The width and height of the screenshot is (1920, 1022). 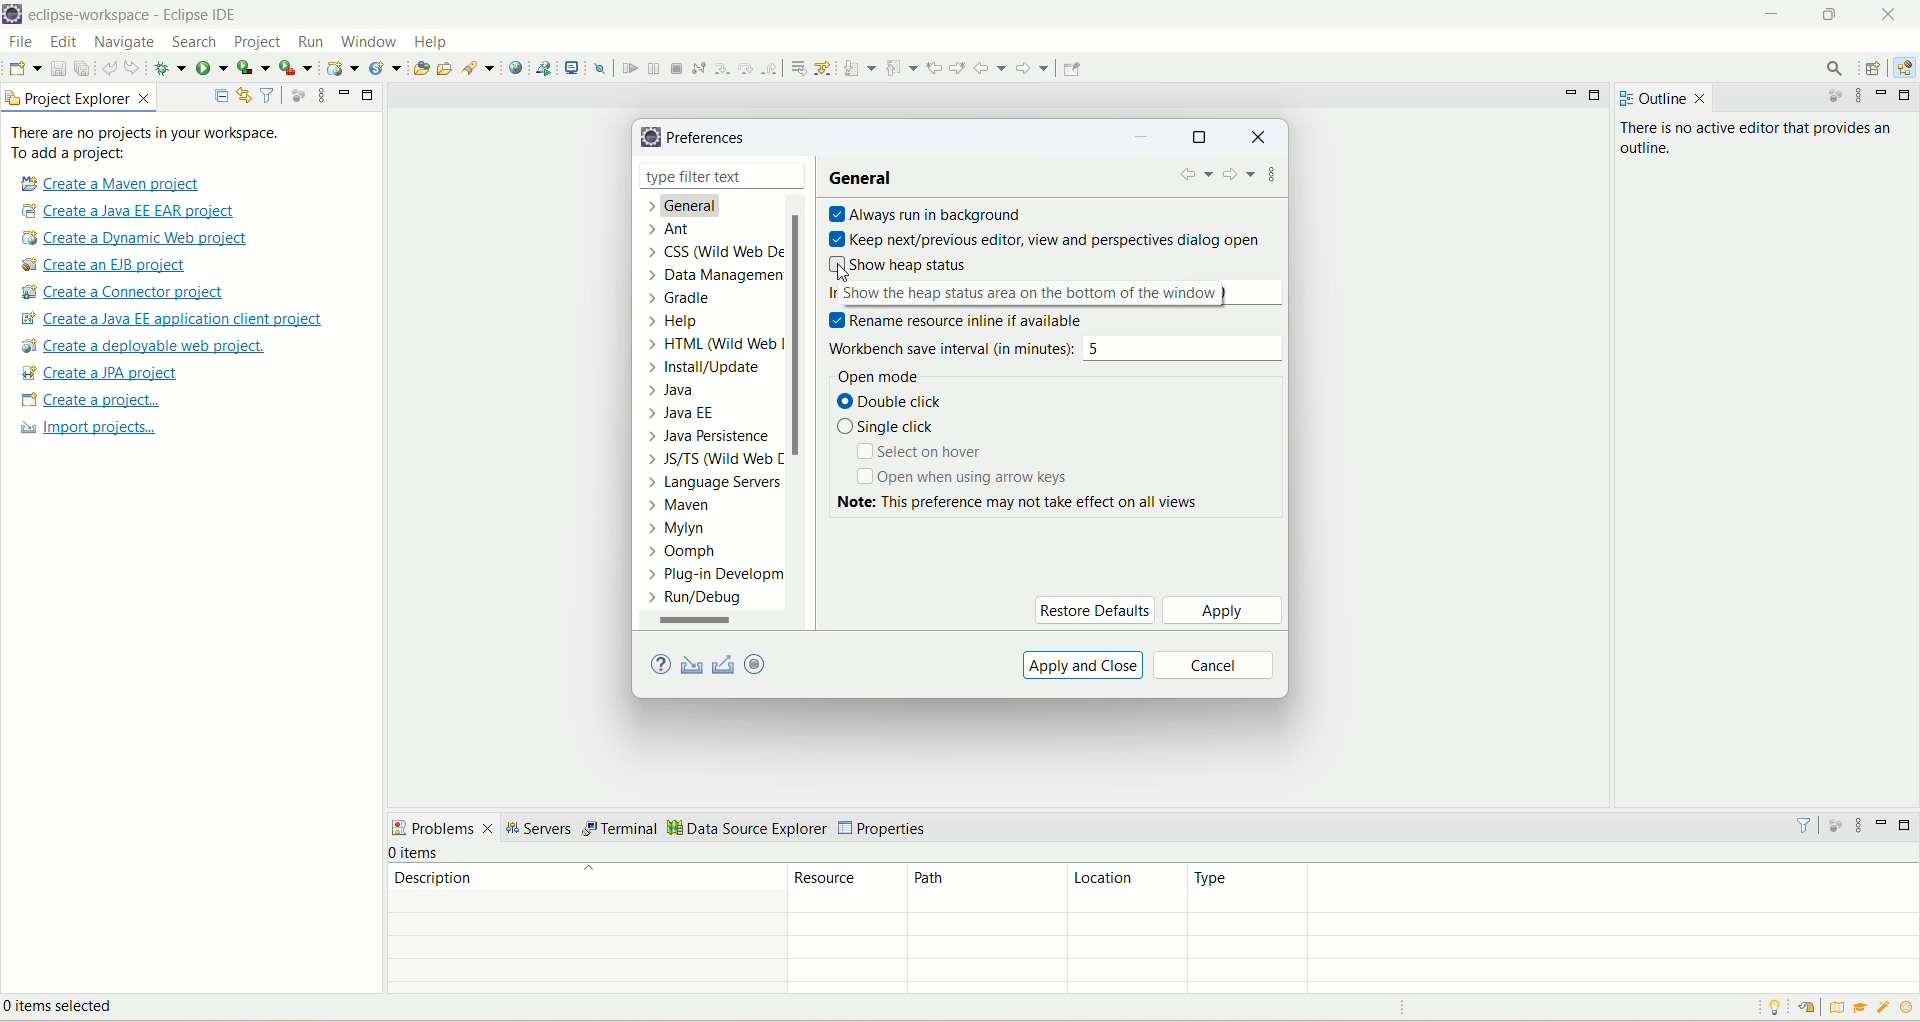 I want to click on project, so click(x=258, y=44).